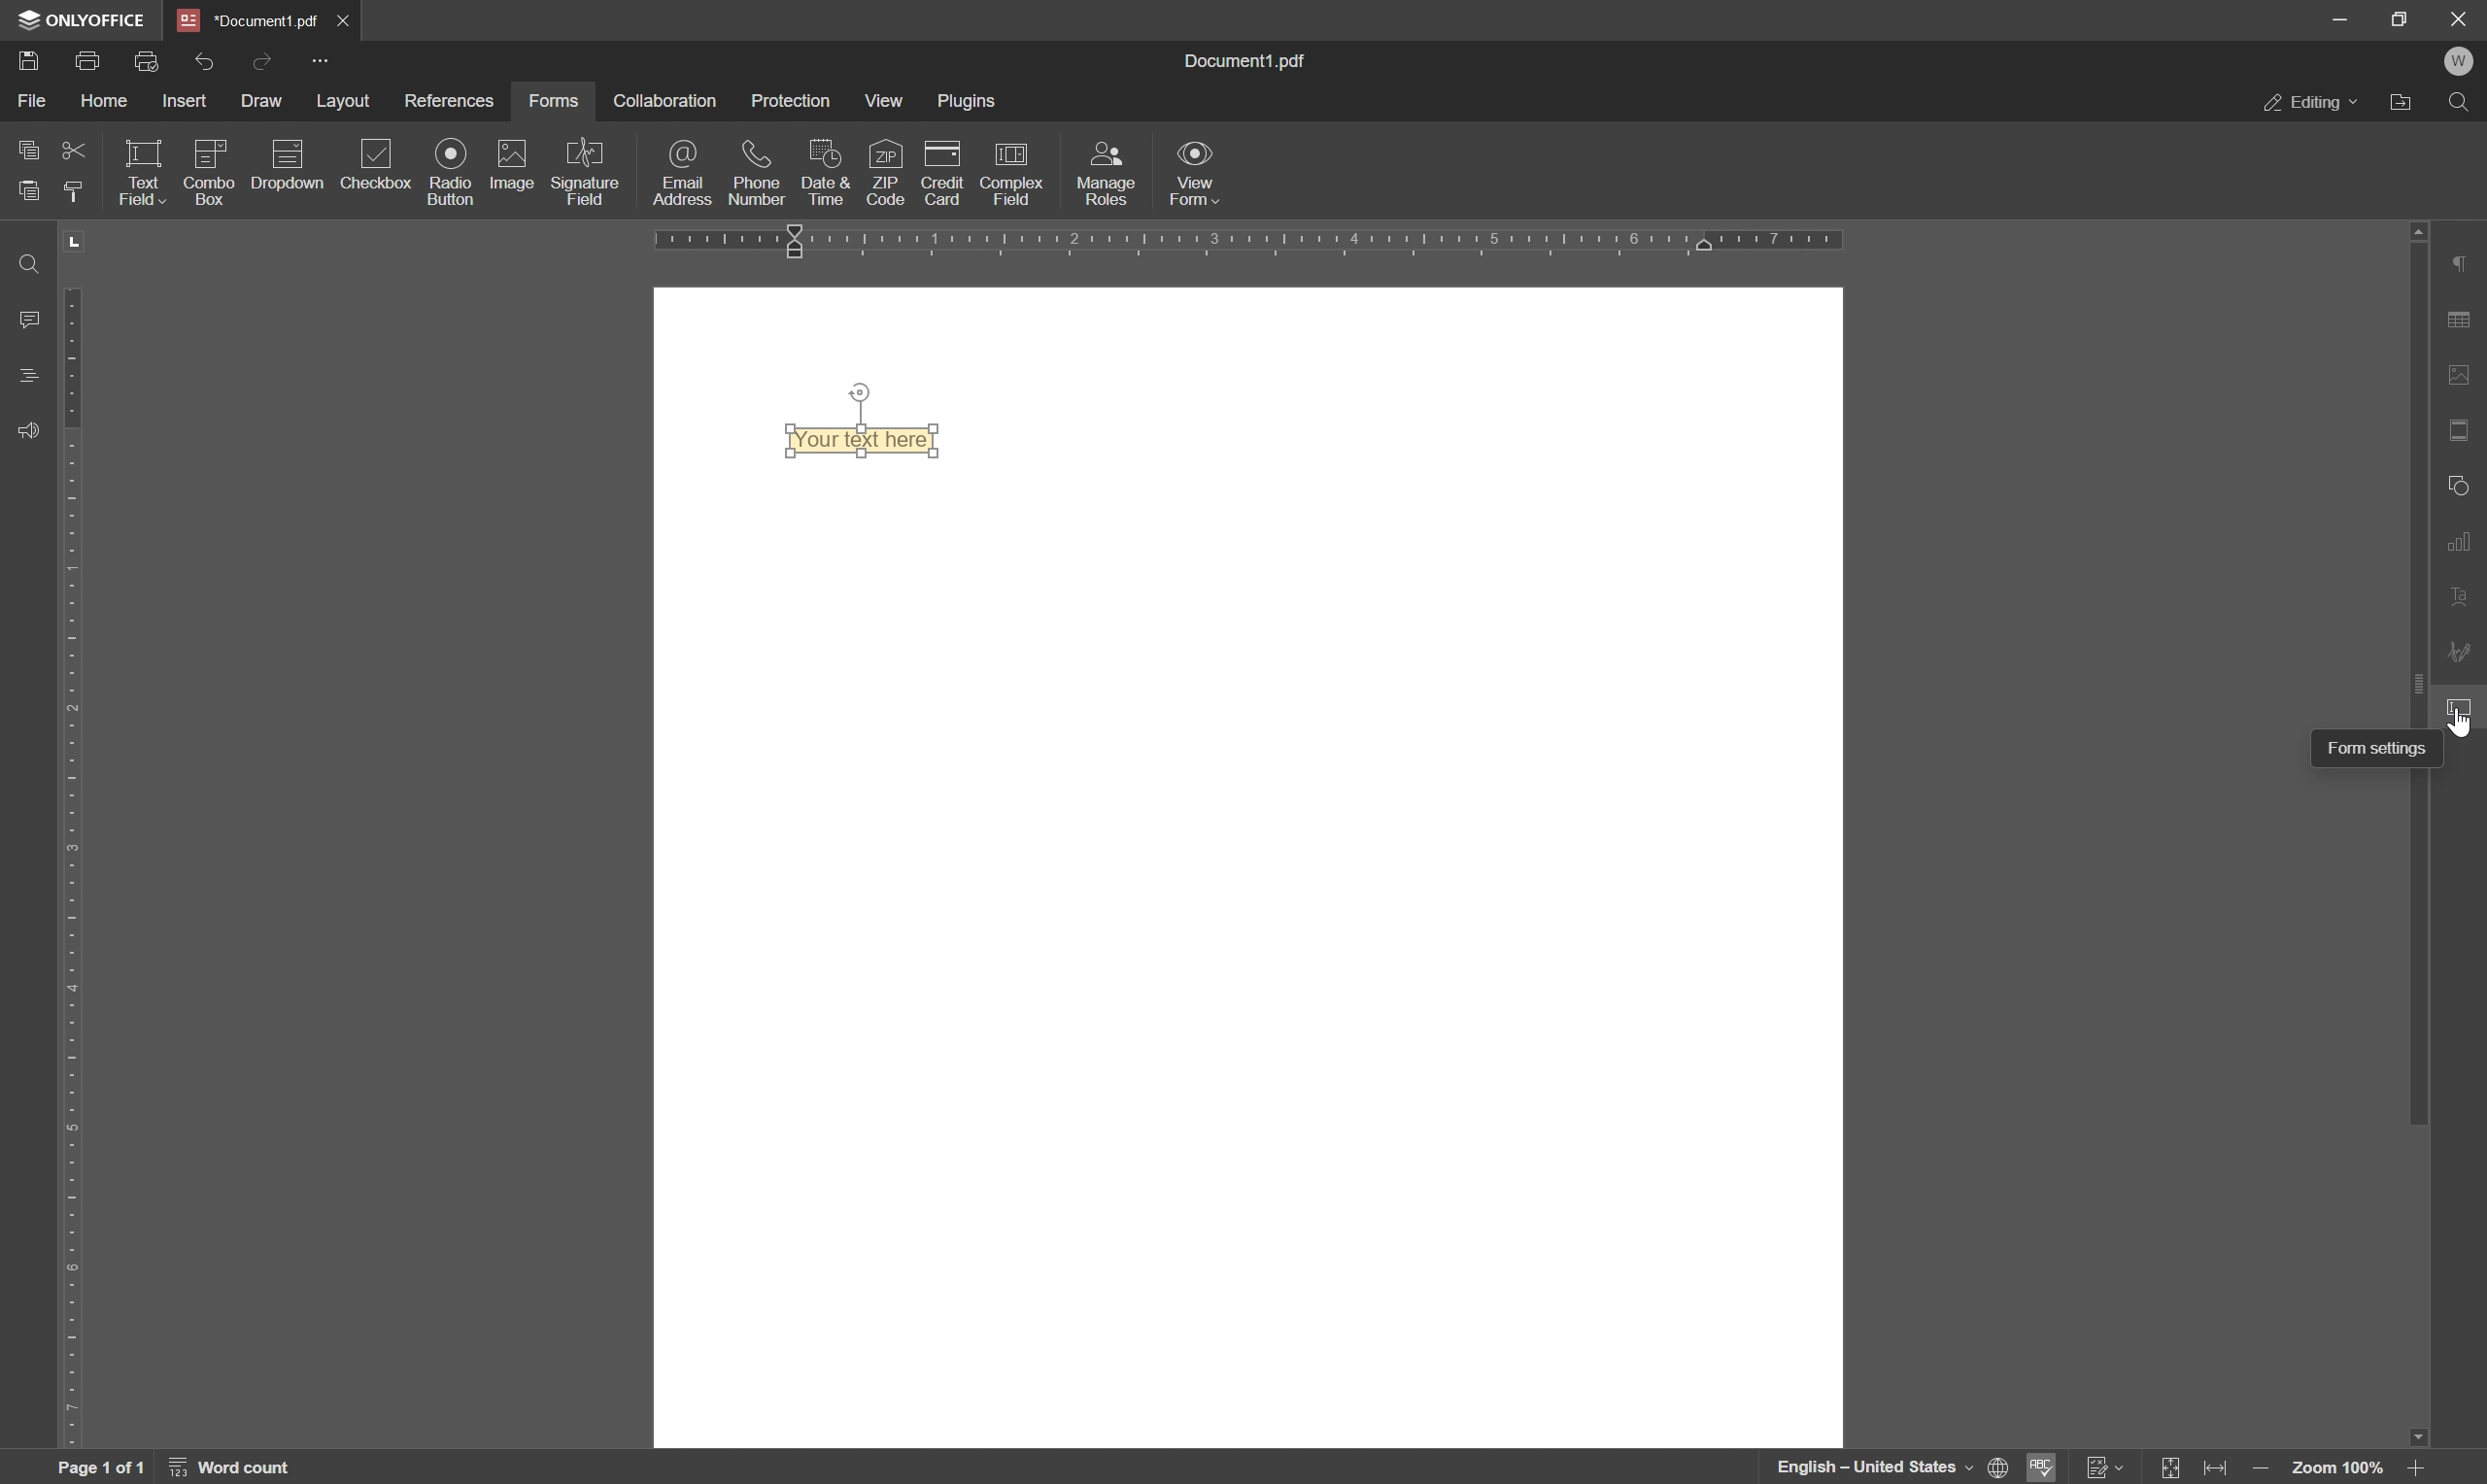 This screenshot has width=2487, height=1484. I want to click on ruler, so click(72, 865).